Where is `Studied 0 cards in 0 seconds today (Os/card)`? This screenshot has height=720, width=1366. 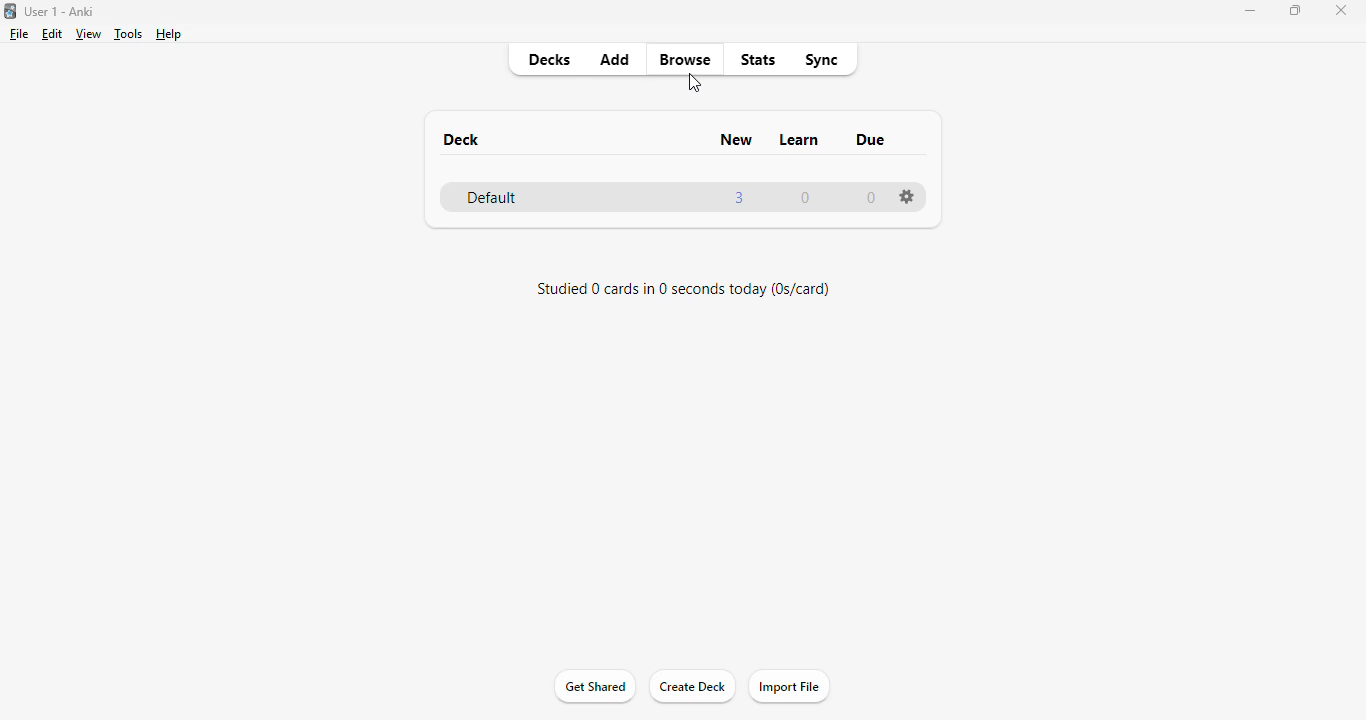 Studied 0 cards in 0 seconds today (Os/card) is located at coordinates (684, 290).